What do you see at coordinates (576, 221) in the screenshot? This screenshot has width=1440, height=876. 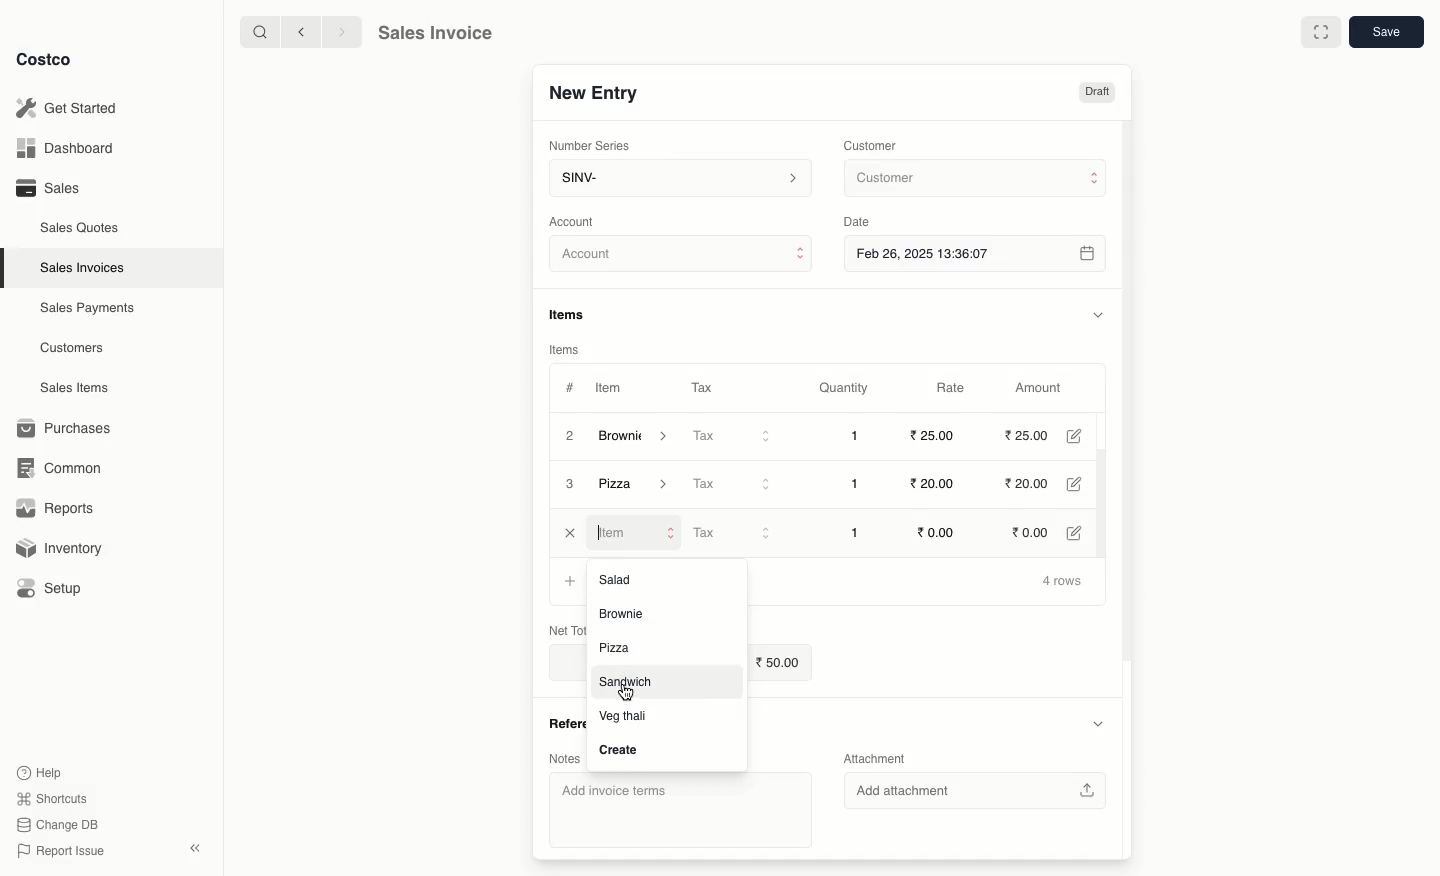 I see `‘Account` at bounding box center [576, 221].